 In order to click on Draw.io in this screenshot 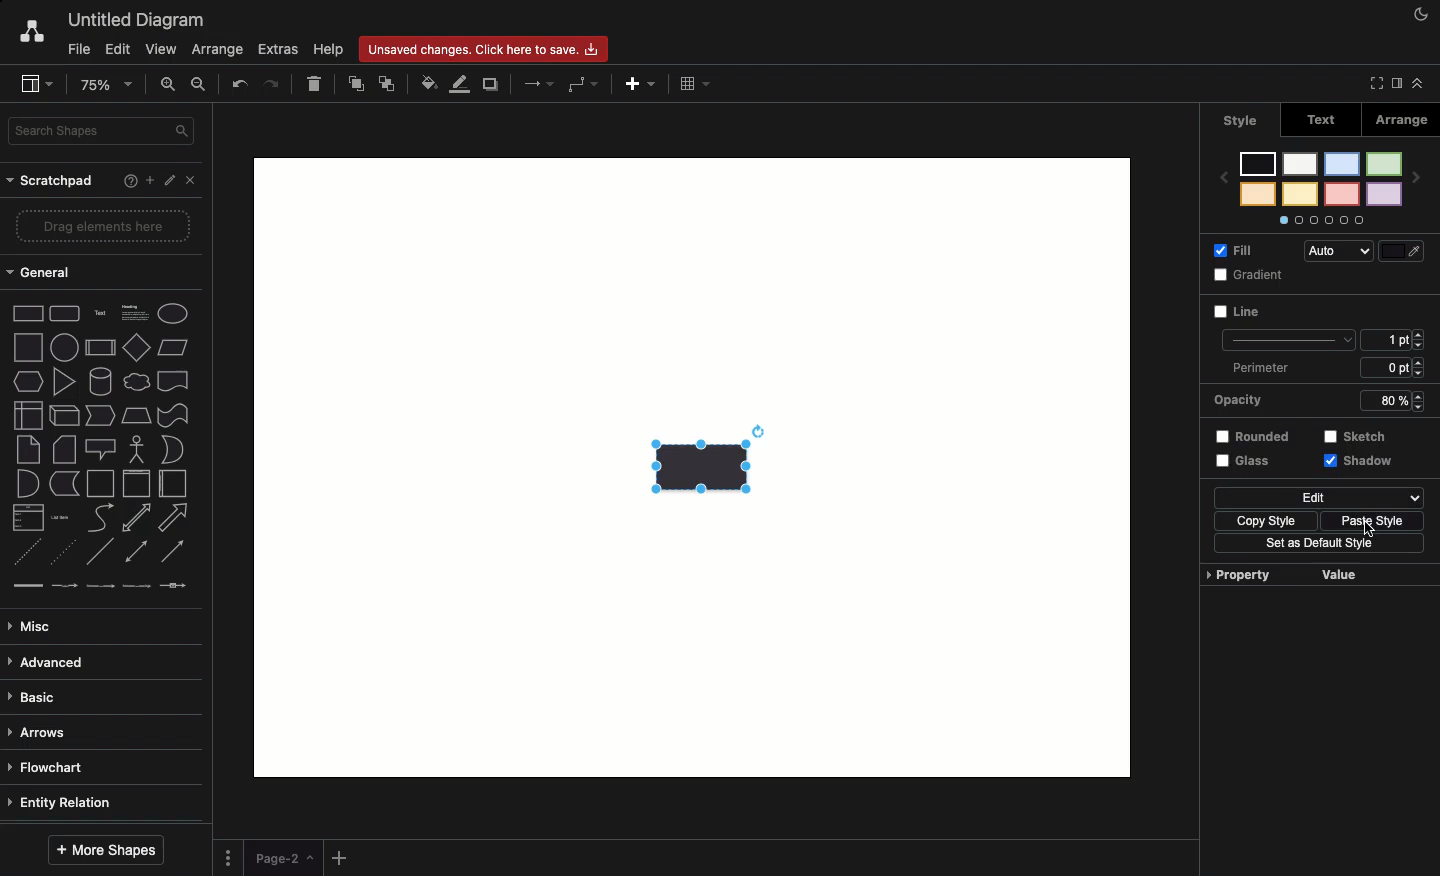, I will do `click(33, 35)`.